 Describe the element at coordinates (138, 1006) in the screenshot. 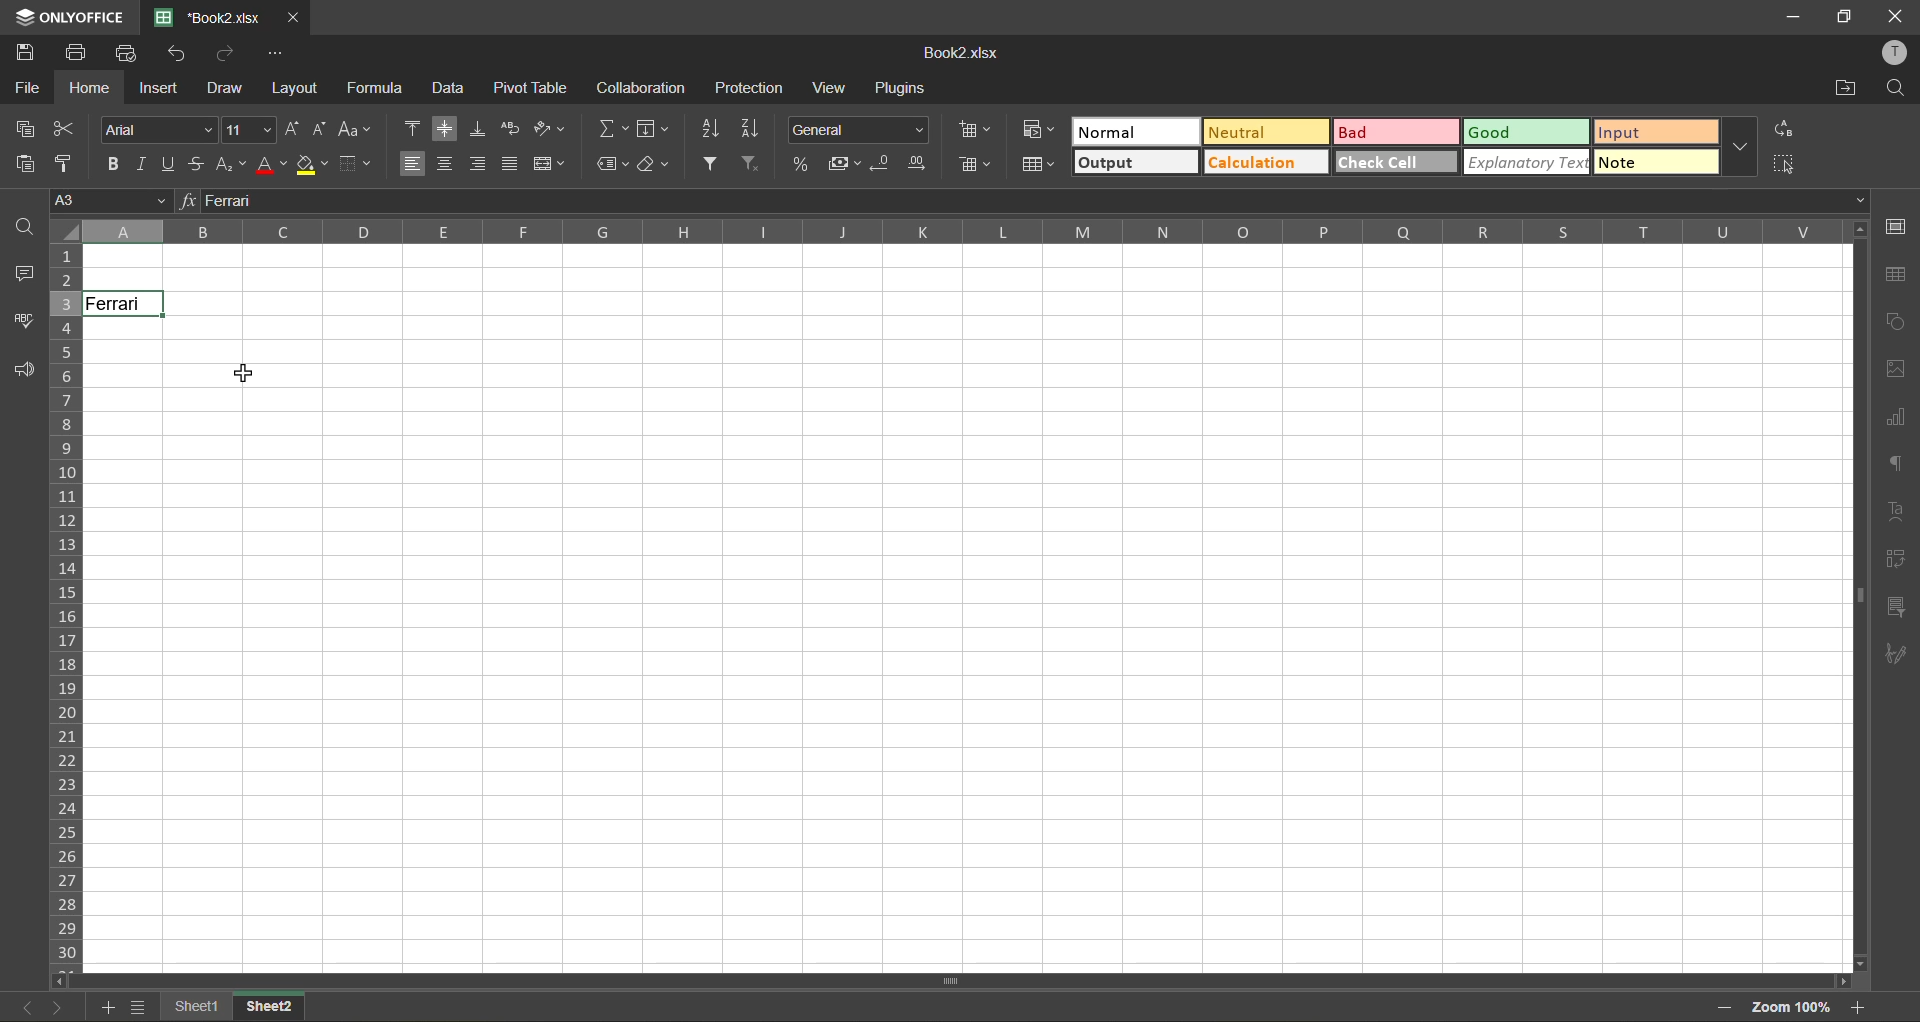

I see `sheet list` at that location.